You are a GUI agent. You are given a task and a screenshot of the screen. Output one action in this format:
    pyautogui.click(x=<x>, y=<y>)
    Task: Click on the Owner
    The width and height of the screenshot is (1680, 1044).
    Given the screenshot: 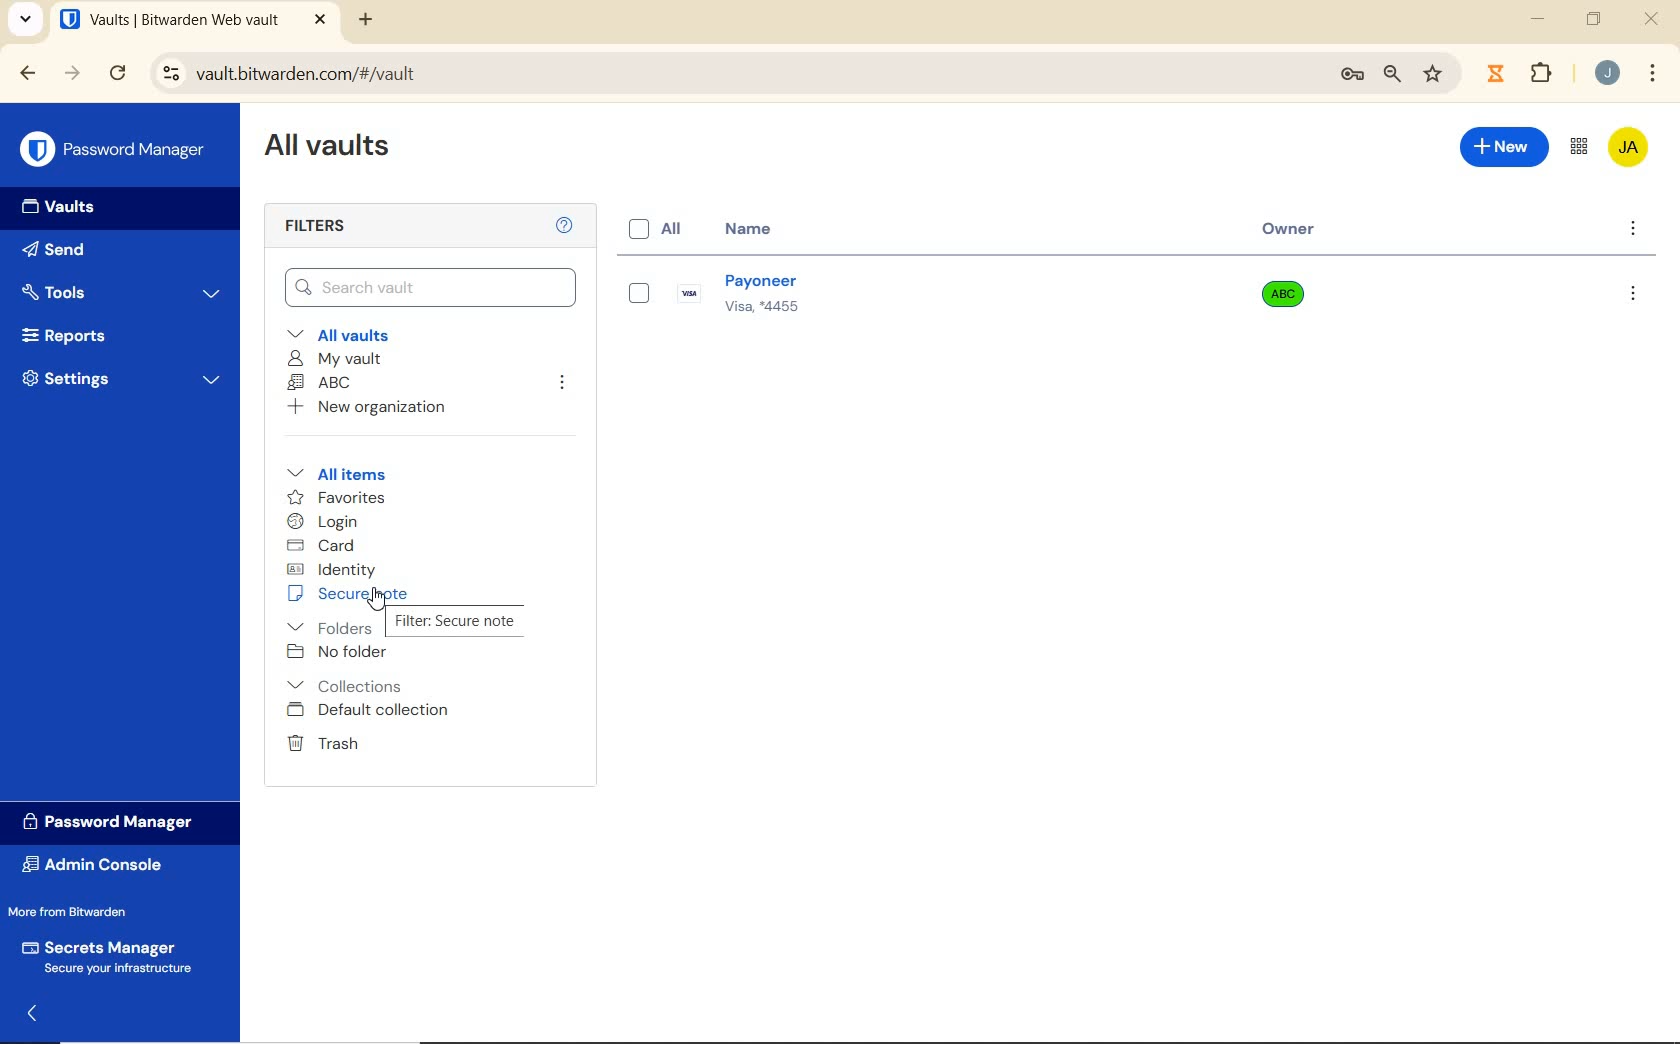 What is the action you would take?
    pyautogui.click(x=1292, y=230)
    